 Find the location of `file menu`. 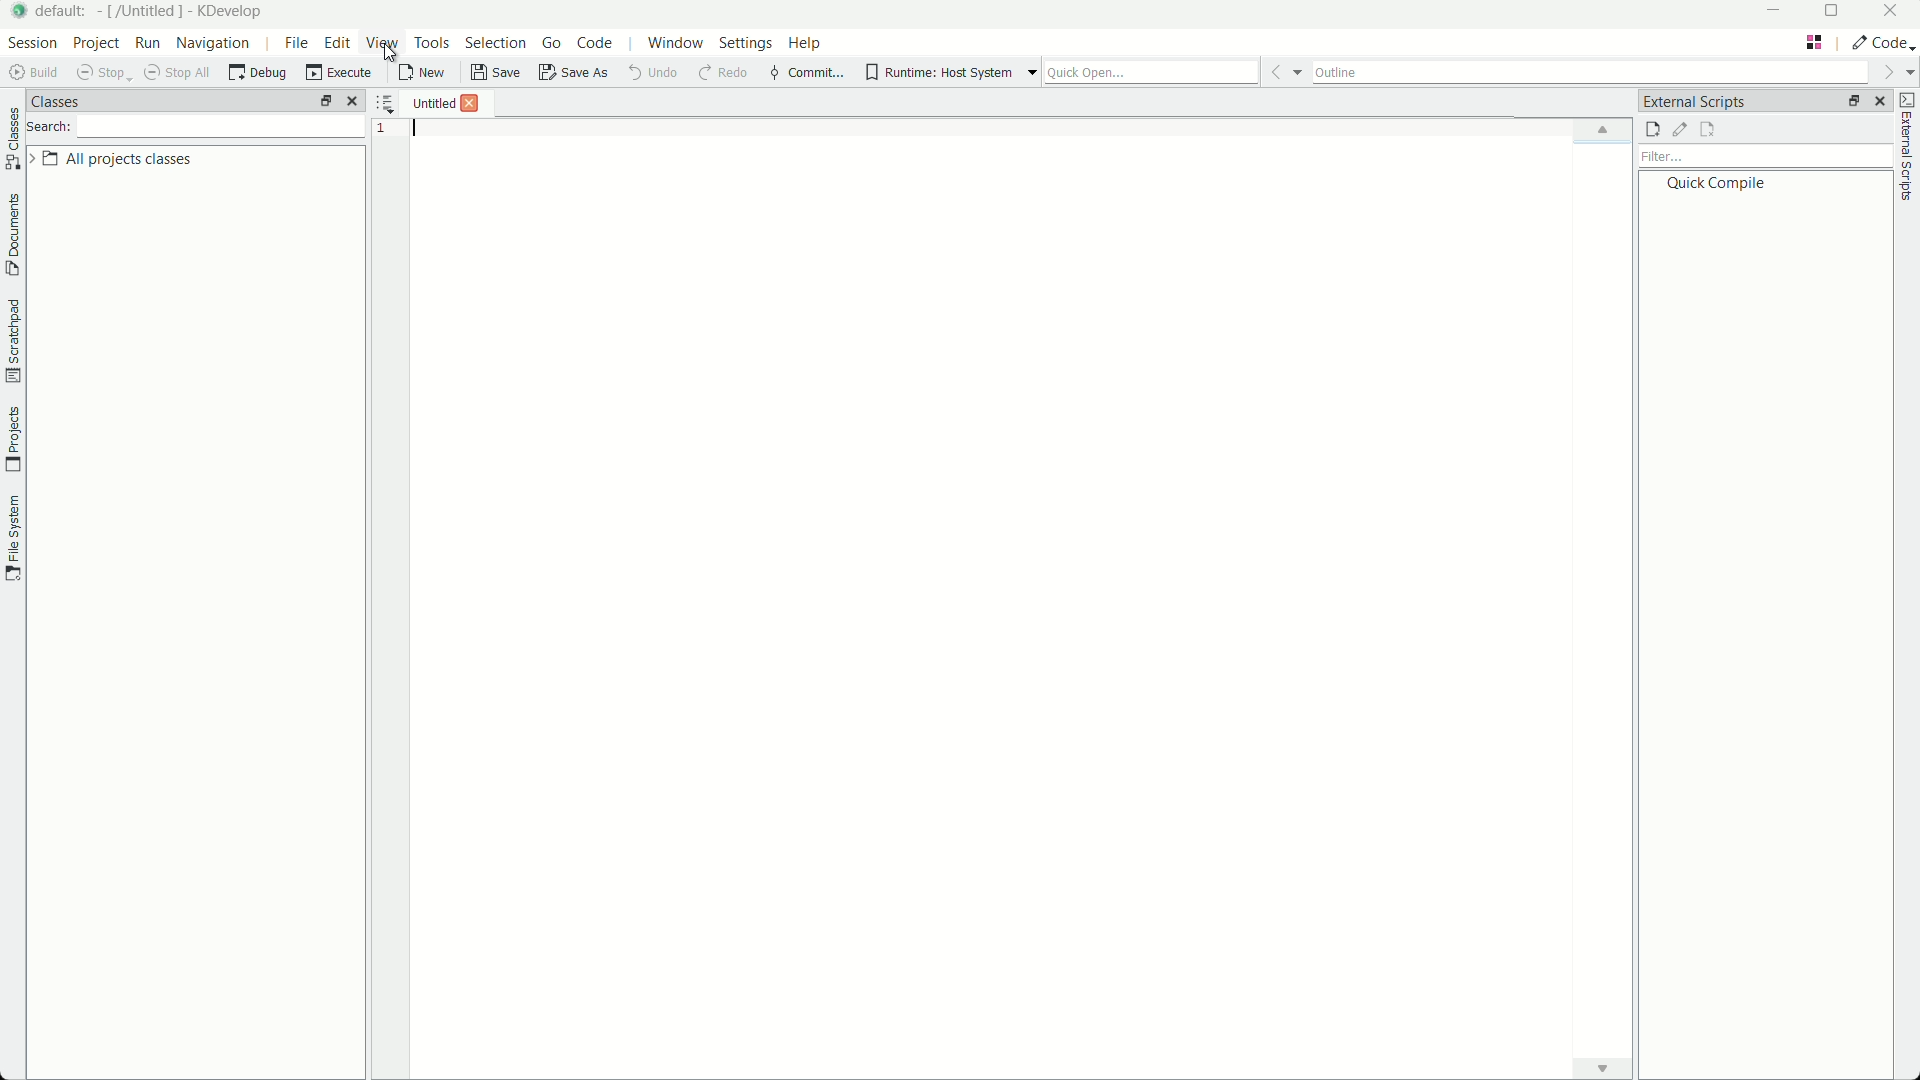

file menu is located at coordinates (296, 41).